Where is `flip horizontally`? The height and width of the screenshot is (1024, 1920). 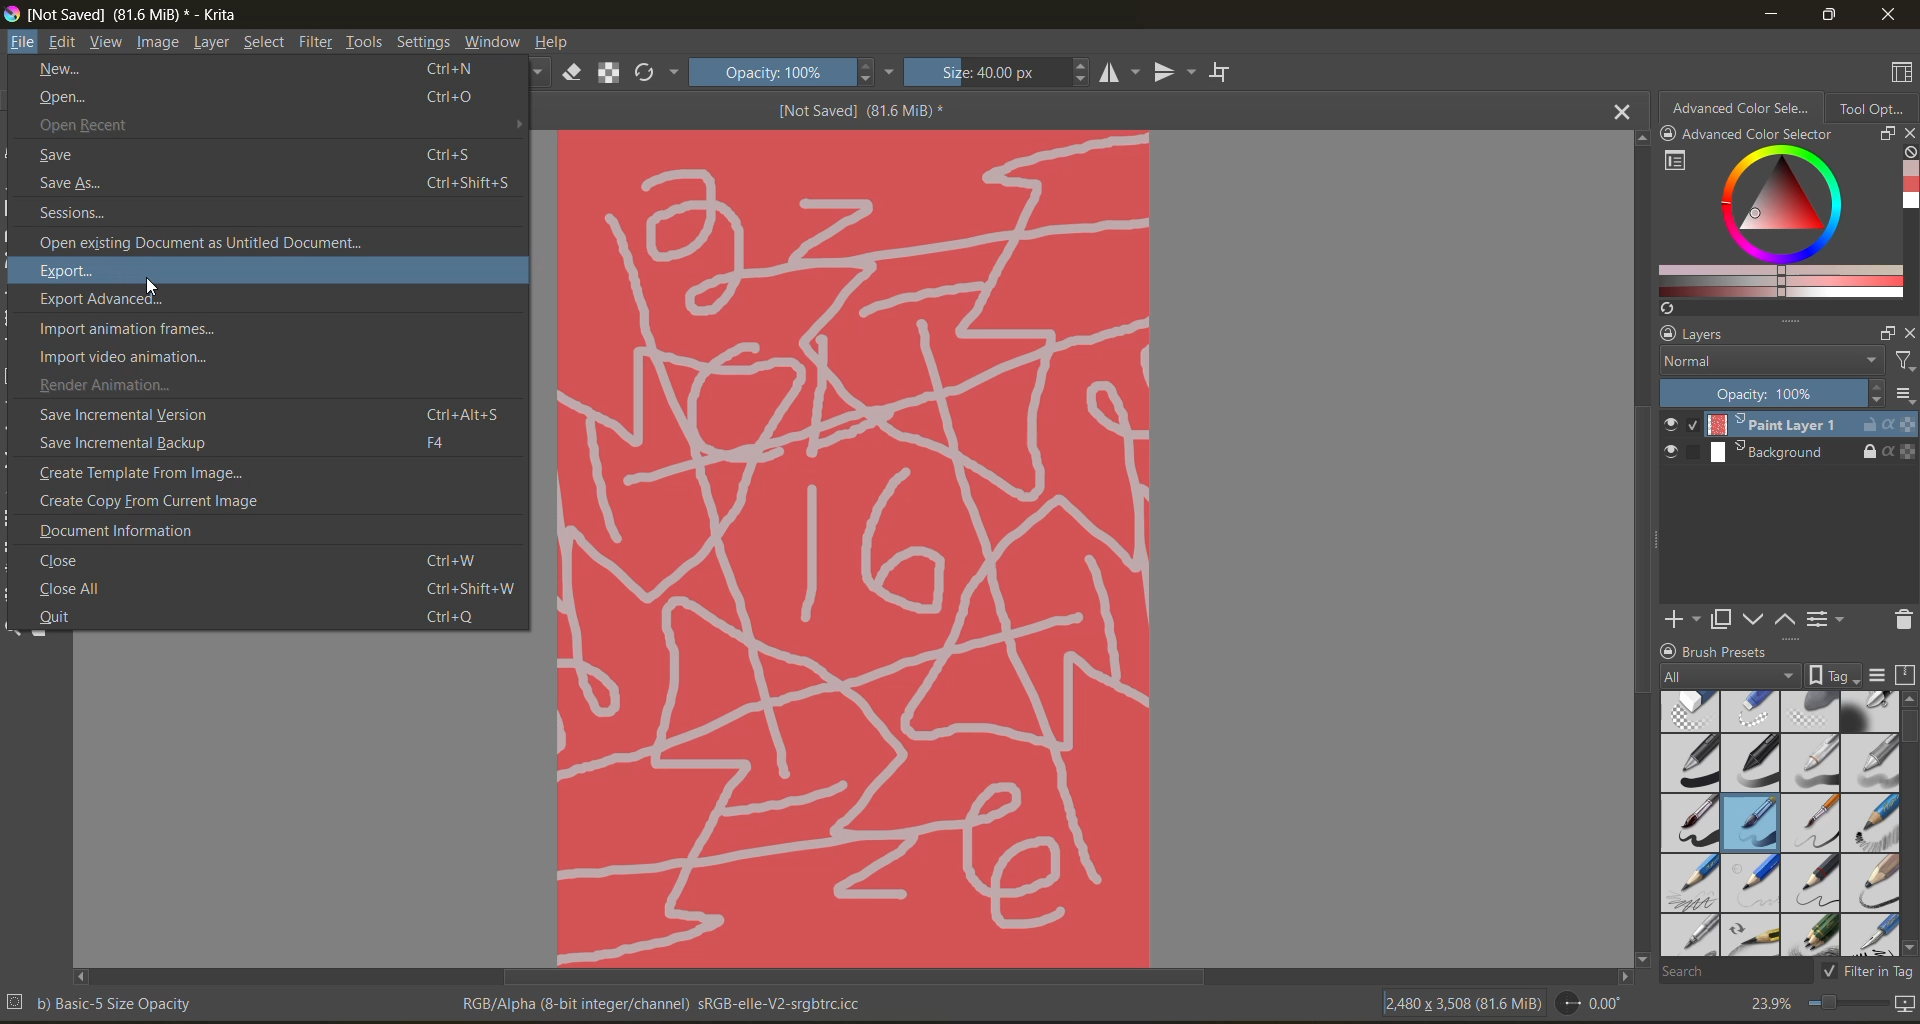
flip horizontally is located at coordinates (1116, 72).